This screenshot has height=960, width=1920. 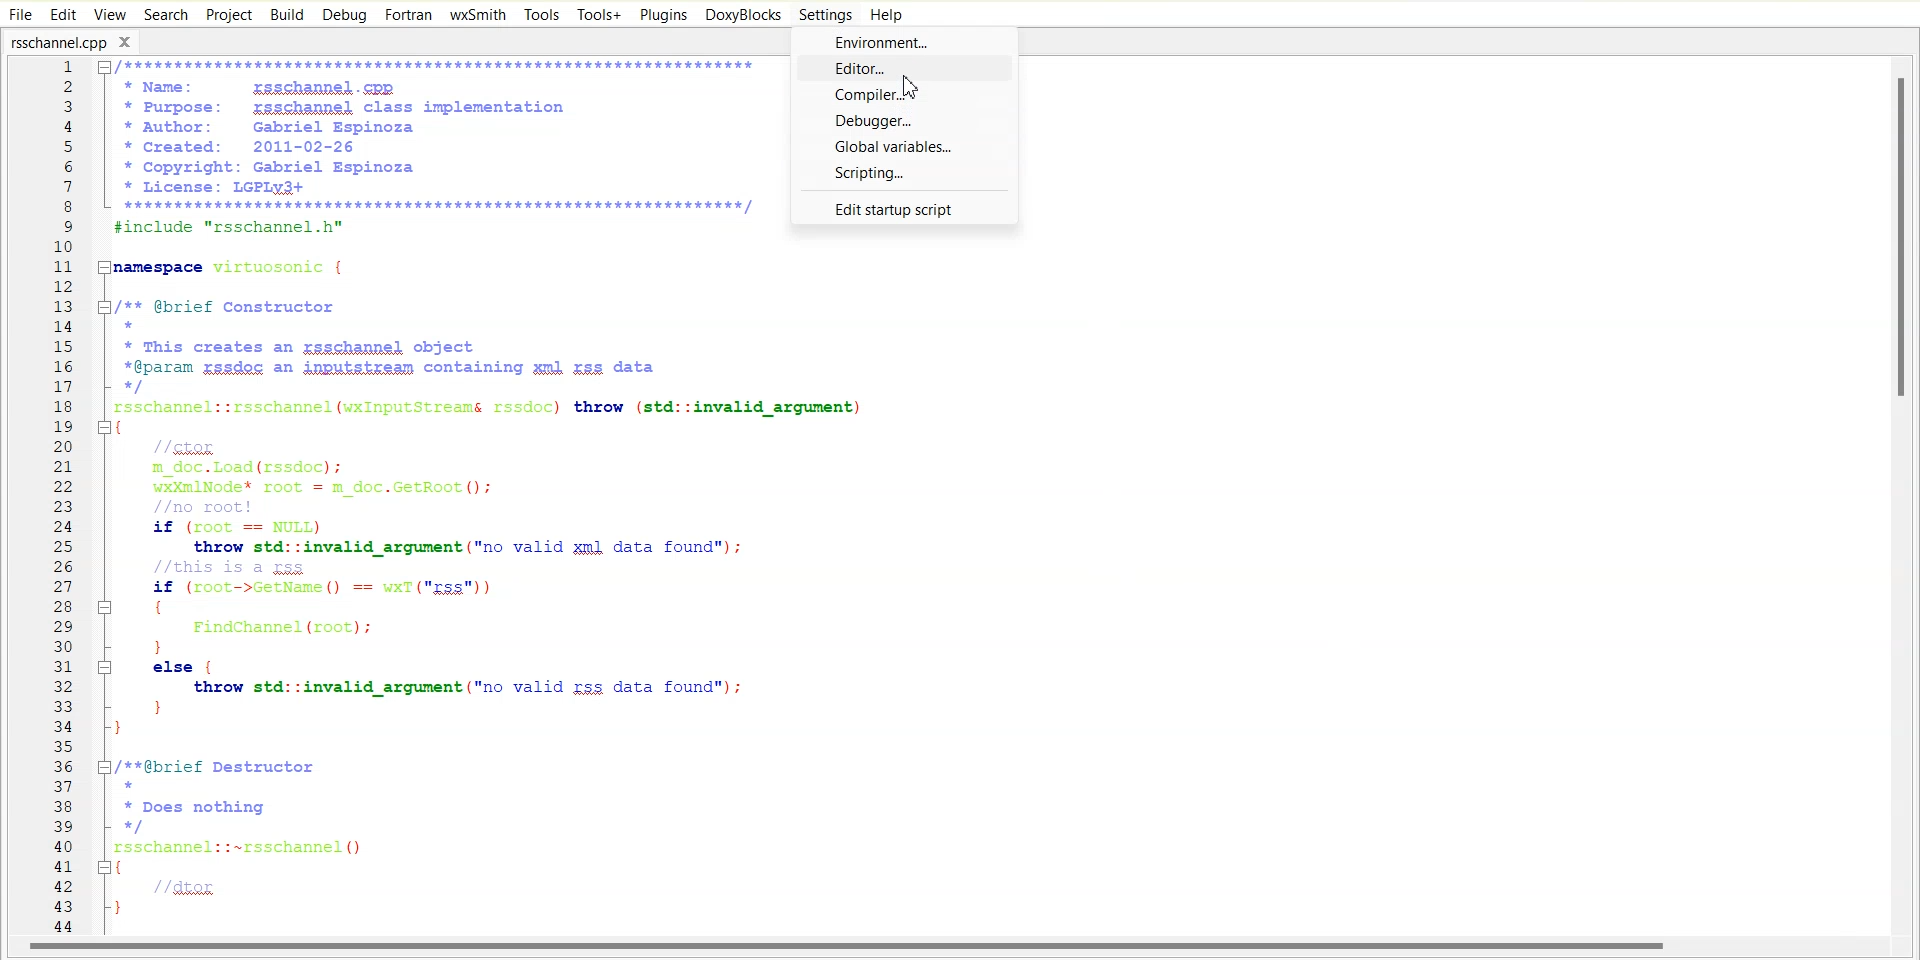 I want to click on Tools, so click(x=541, y=14).